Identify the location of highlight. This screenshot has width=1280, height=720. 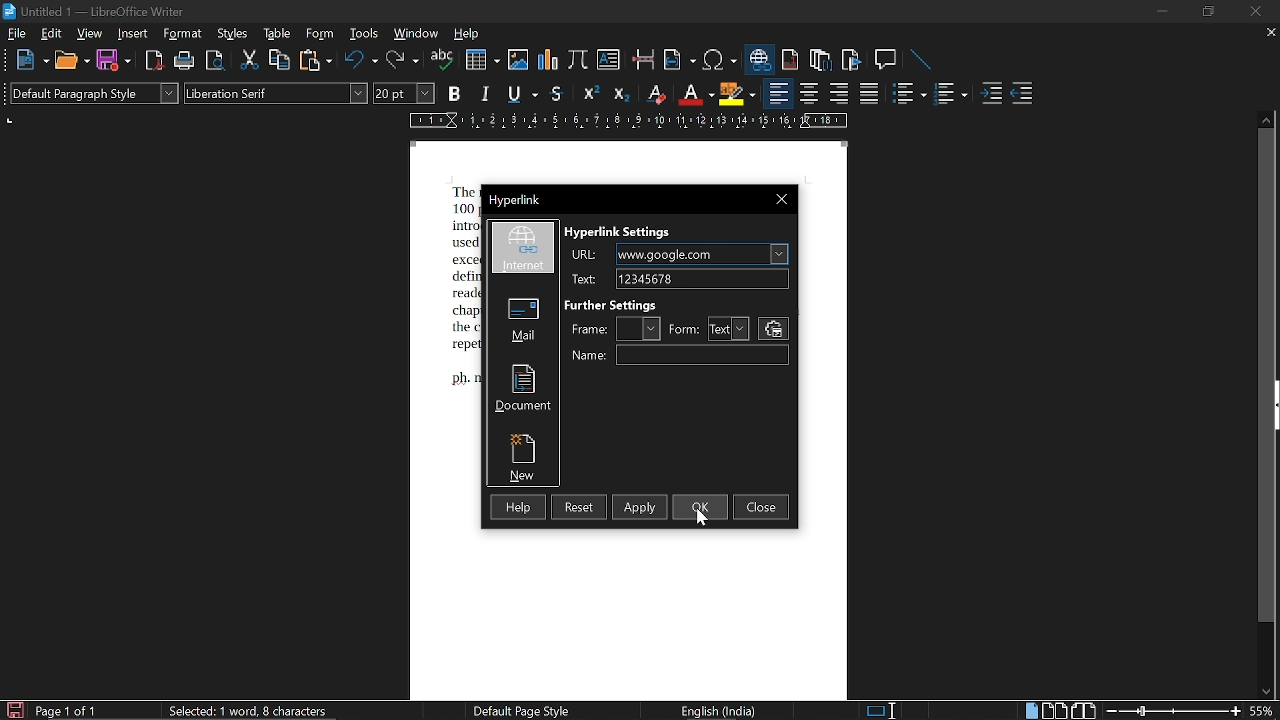
(737, 94).